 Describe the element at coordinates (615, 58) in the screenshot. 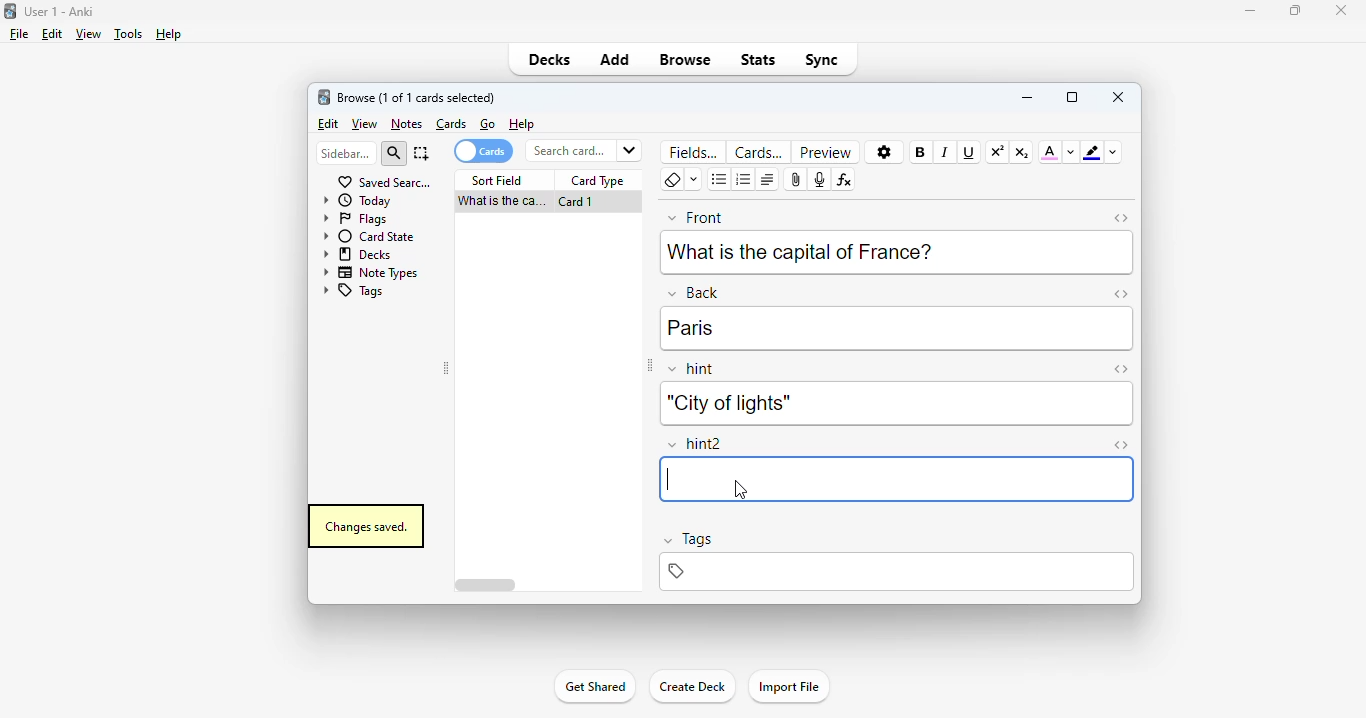

I see `add` at that location.